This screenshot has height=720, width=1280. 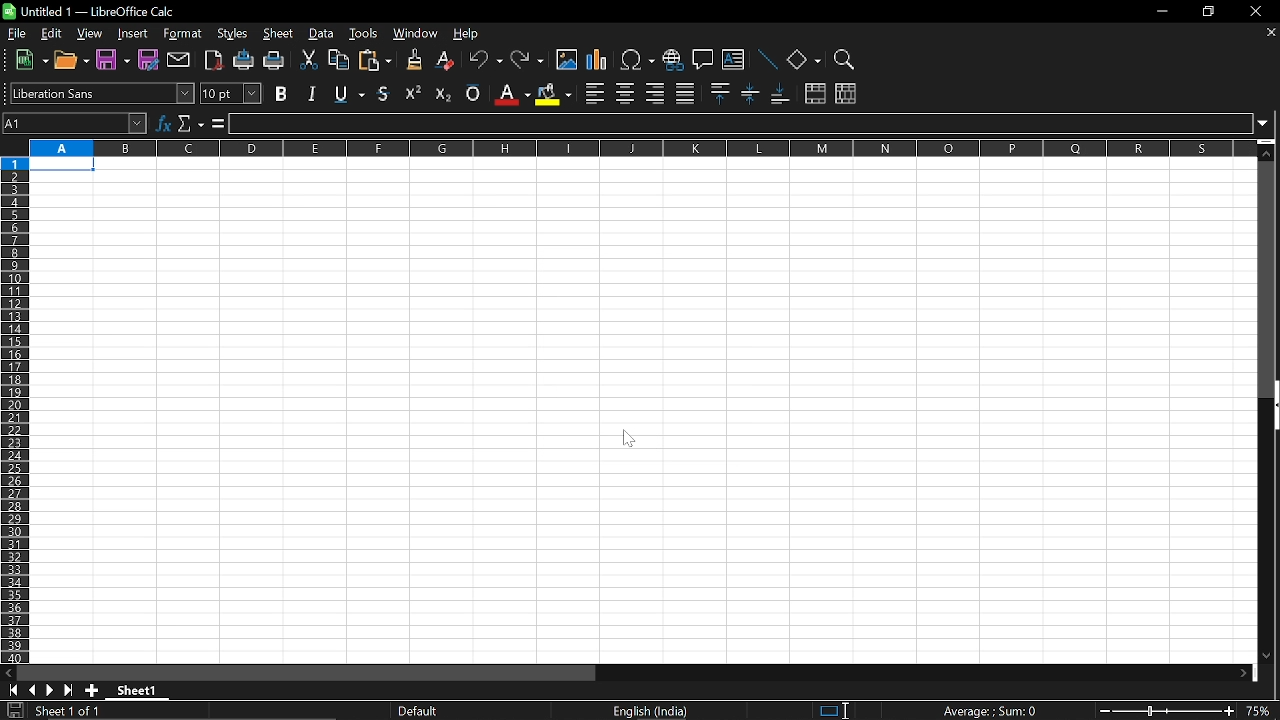 I want to click on sheet zoom changed to 75%, so click(x=639, y=411).